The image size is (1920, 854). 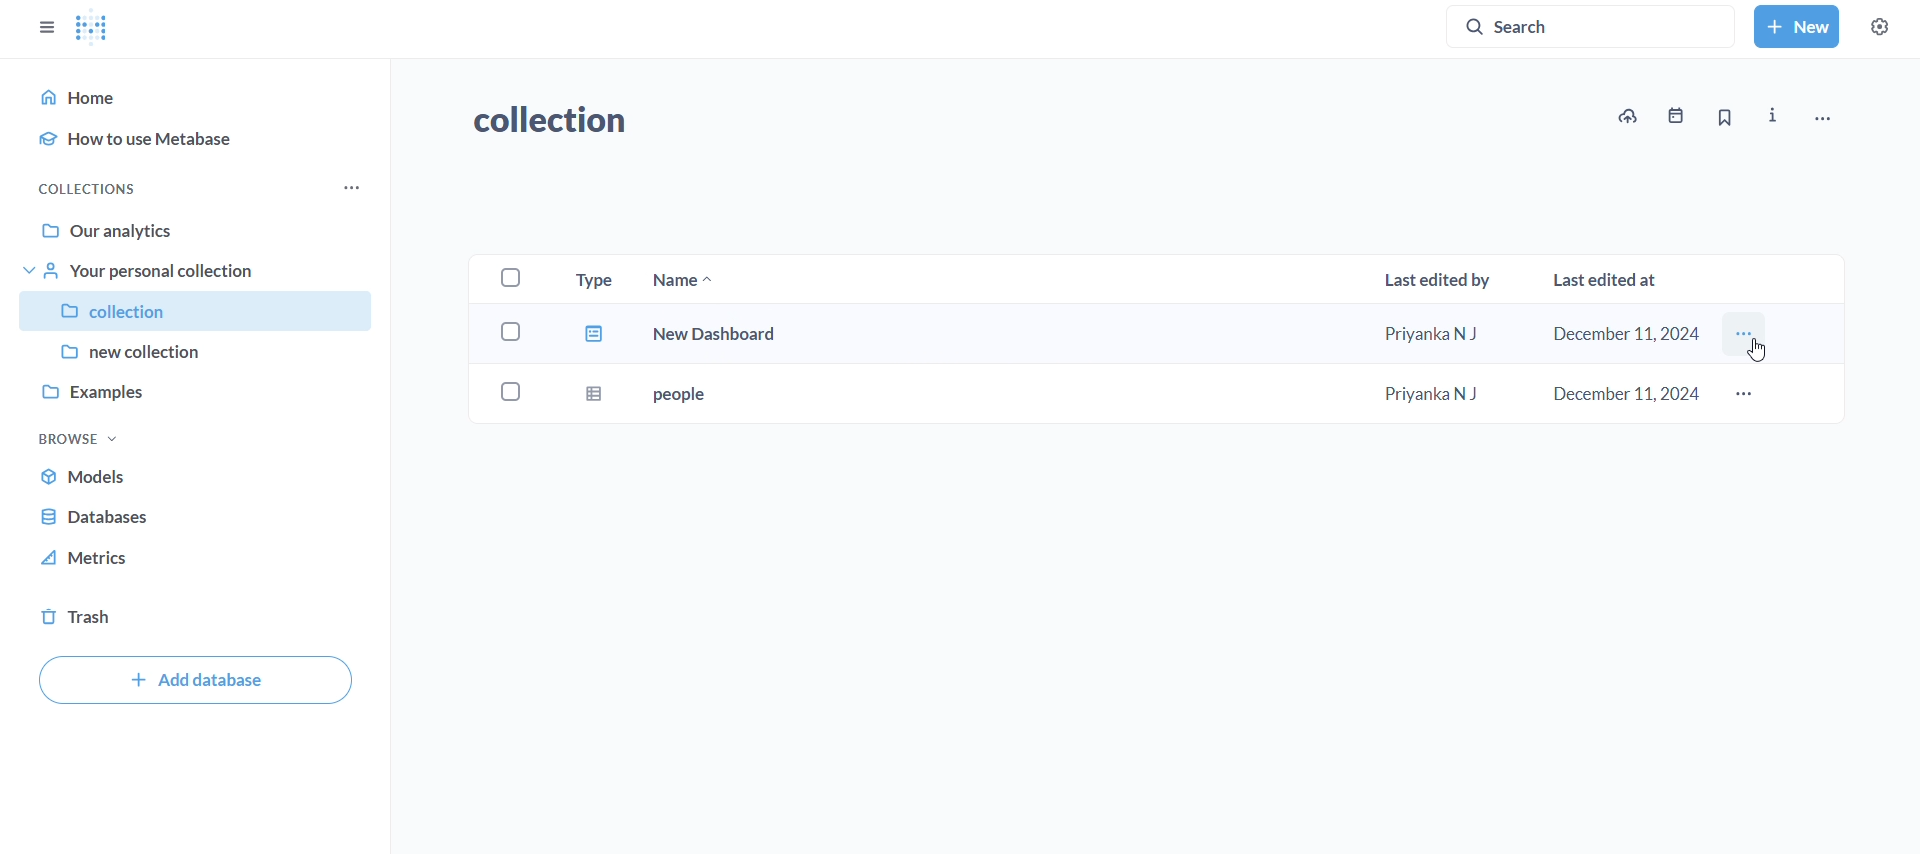 What do you see at coordinates (1758, 347) in the screenshot?
I see `cursor` at bounding box center [1758, 347].